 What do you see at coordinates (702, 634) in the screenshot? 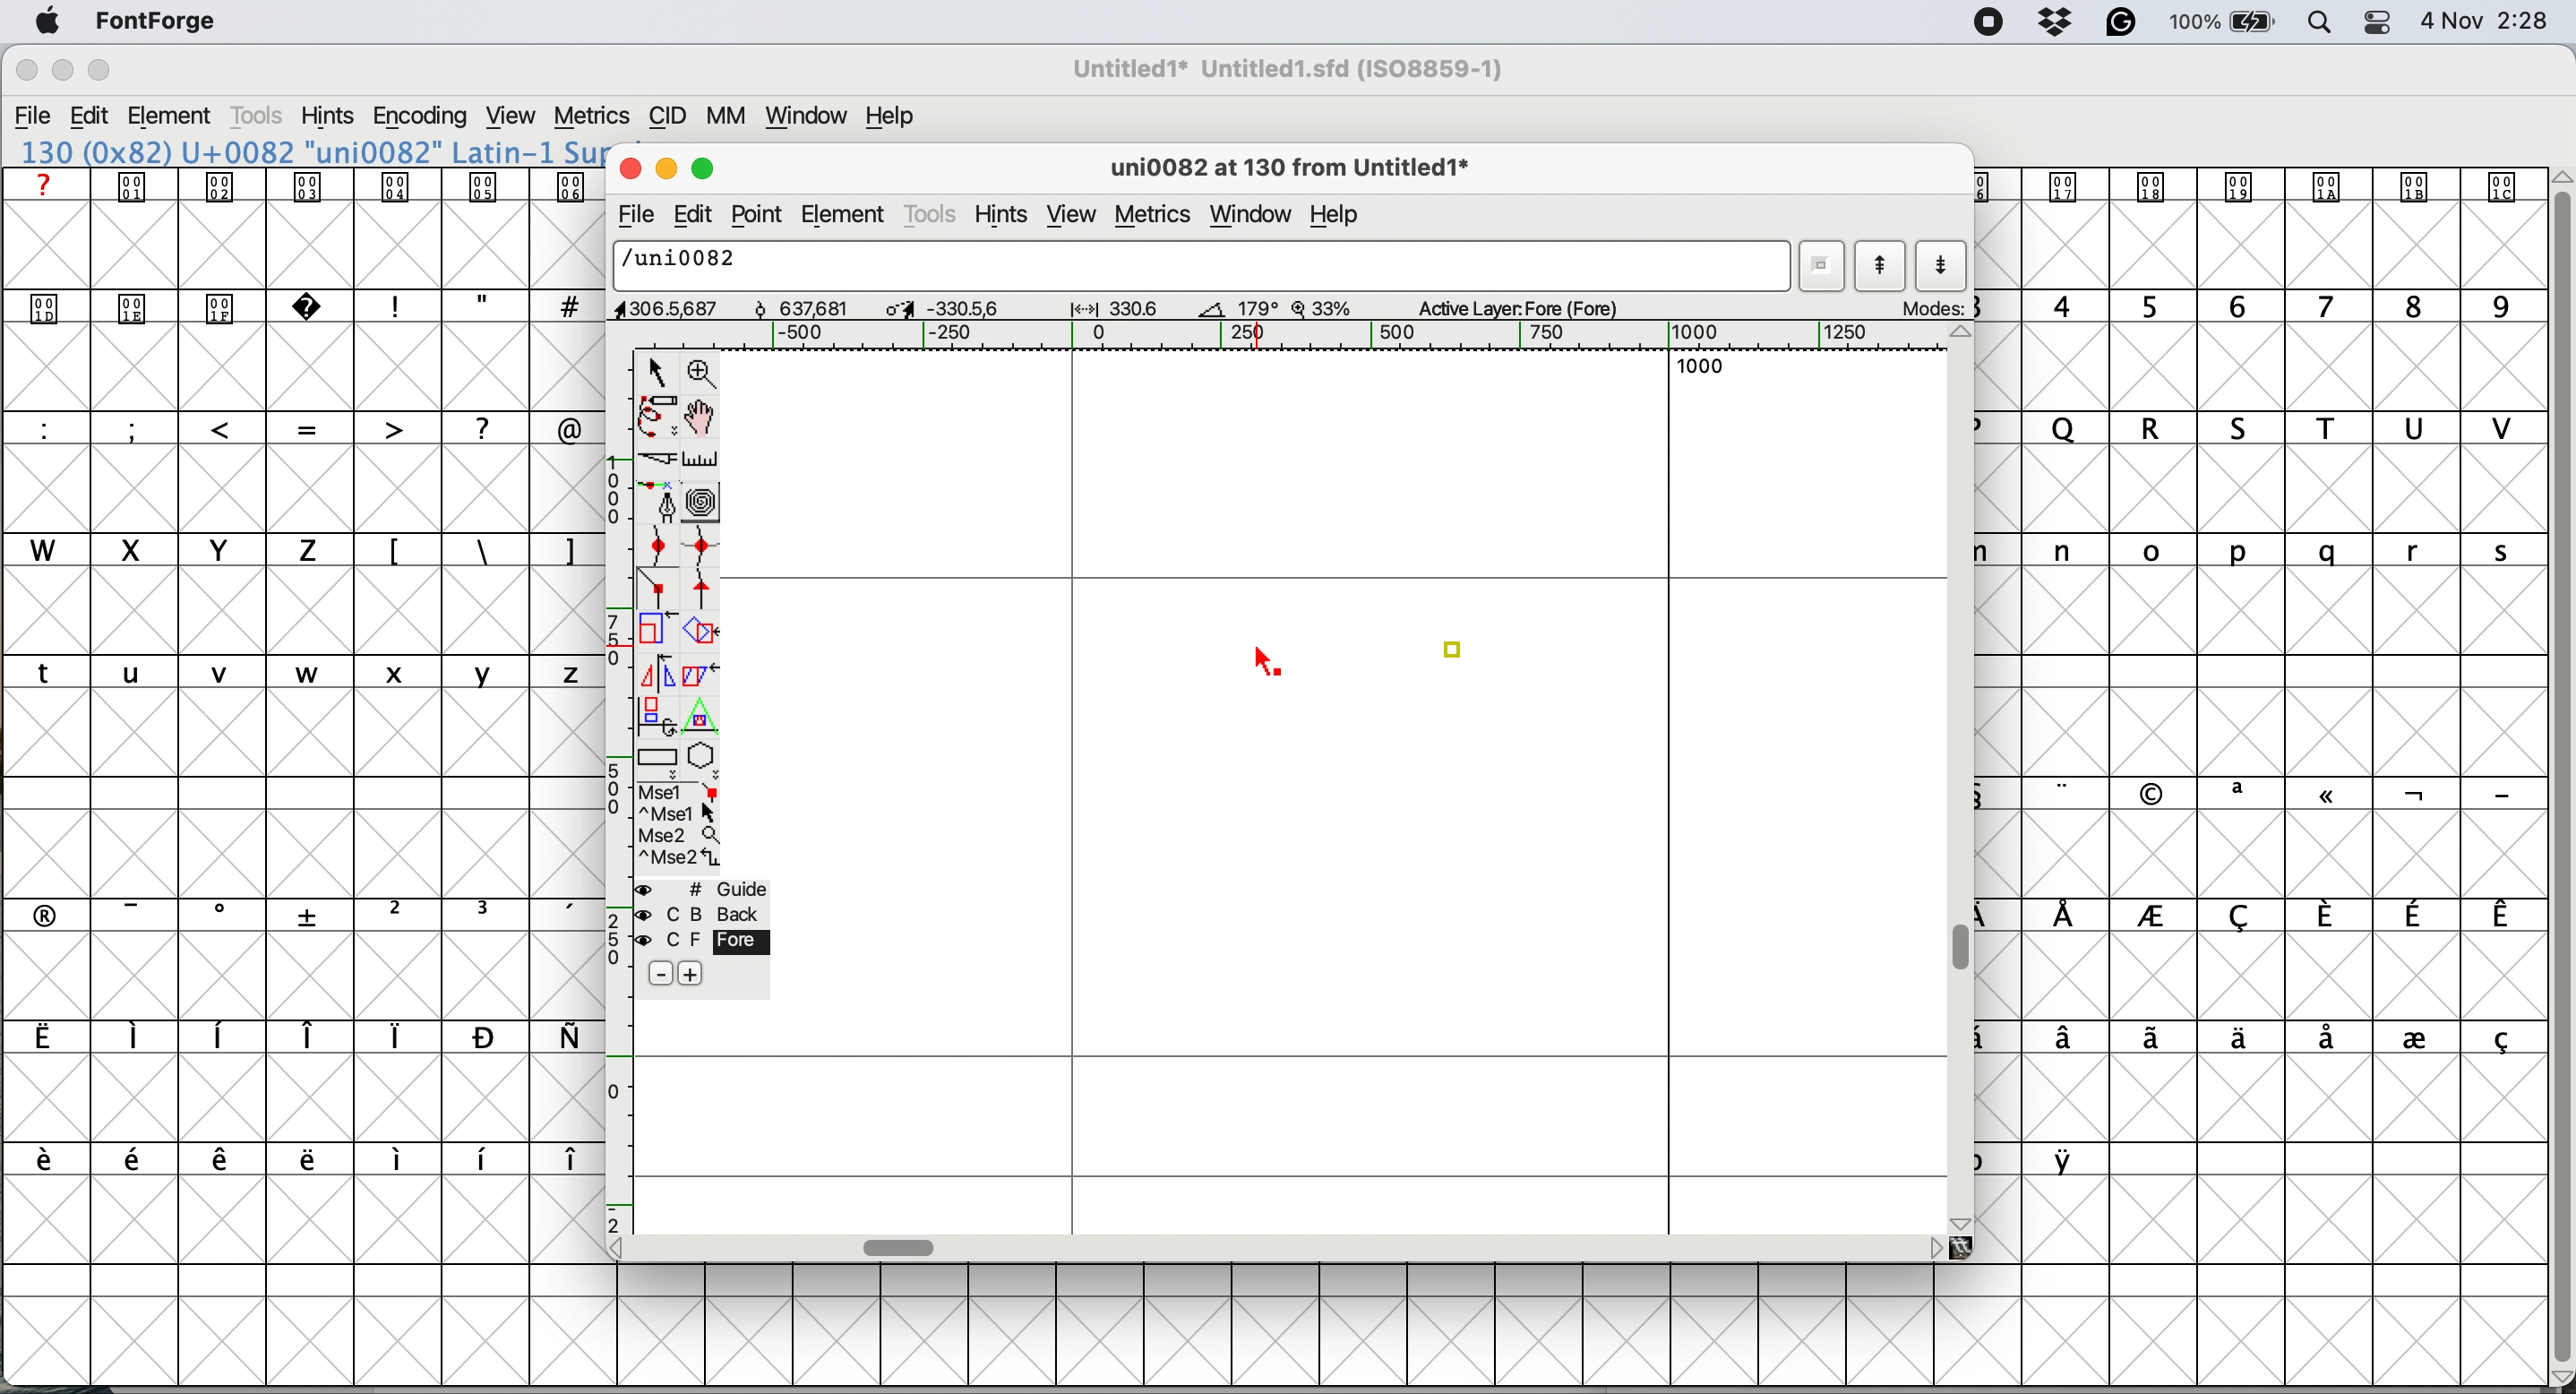
I see `rotate the selection` at bounding box center [702, 634].